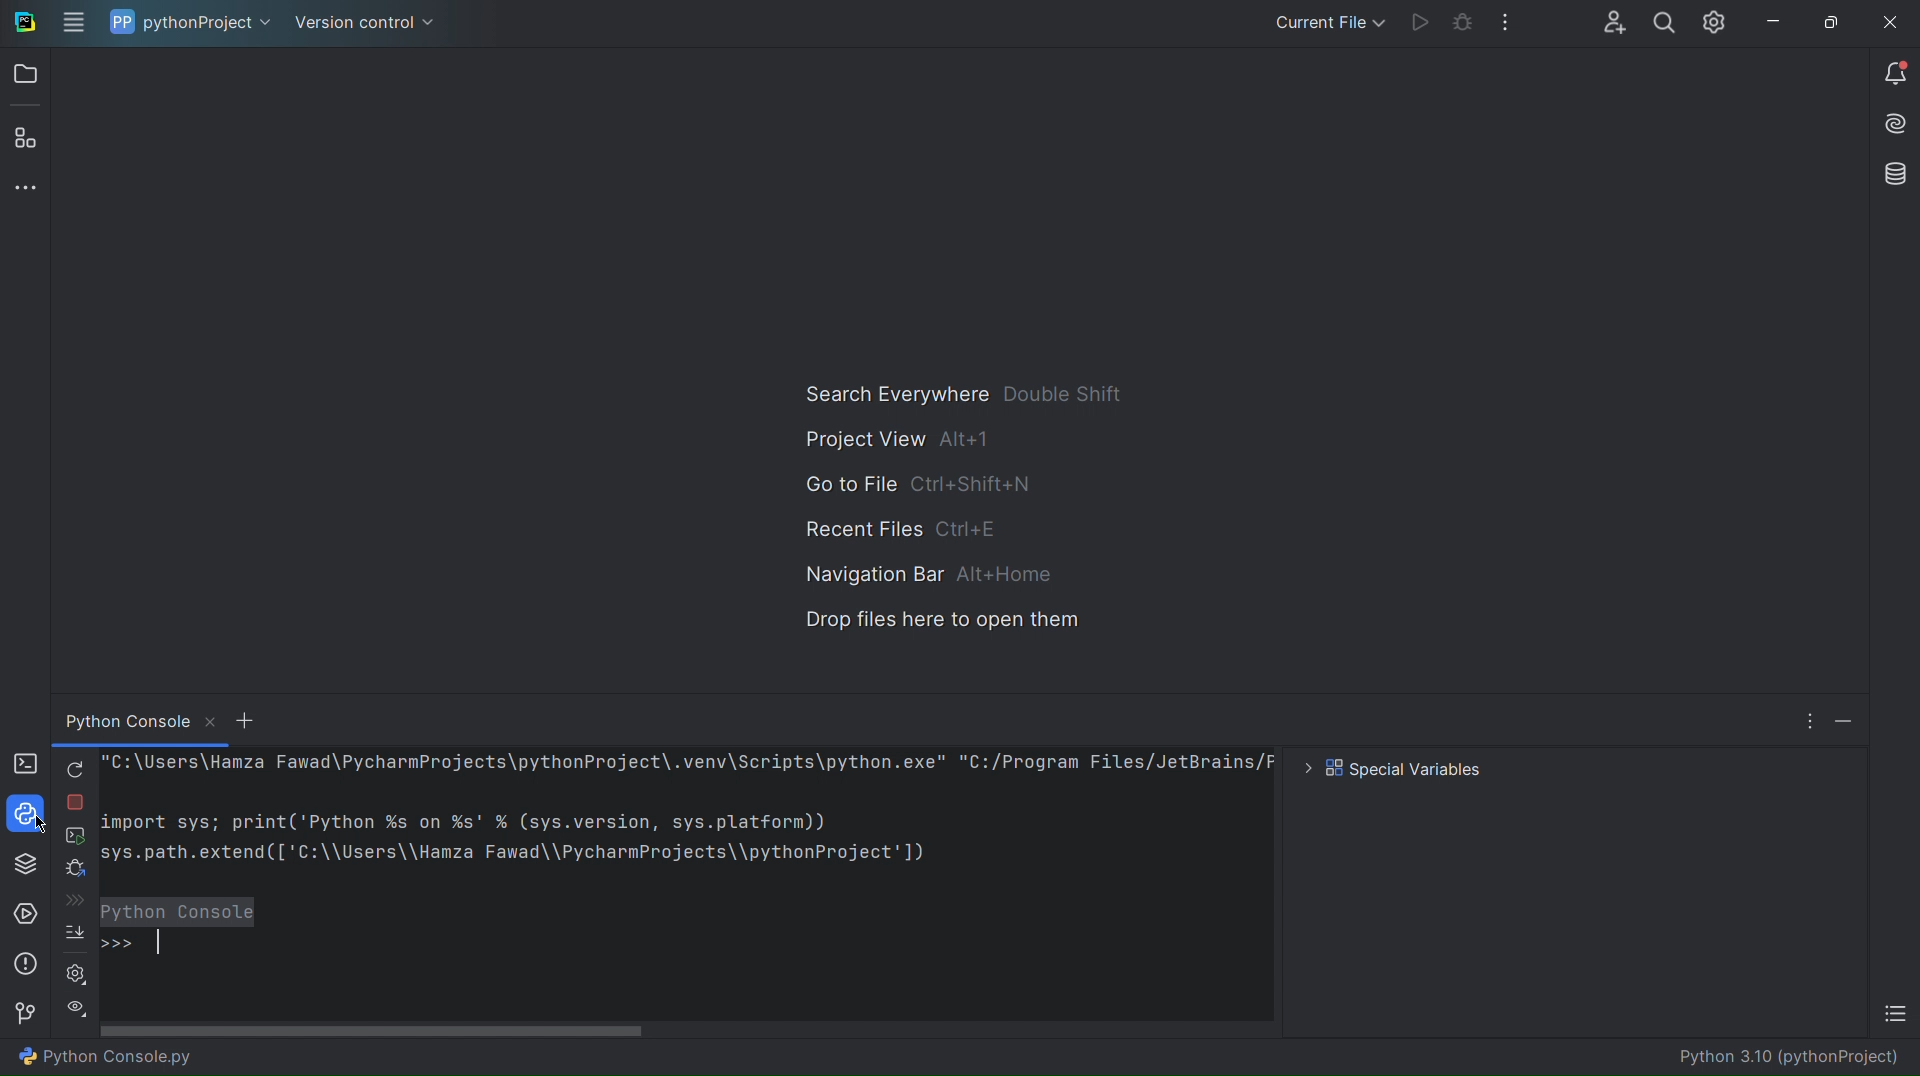 This screenshot has height=1076, width=1920. I want to click on Settings, so click(74, 976).